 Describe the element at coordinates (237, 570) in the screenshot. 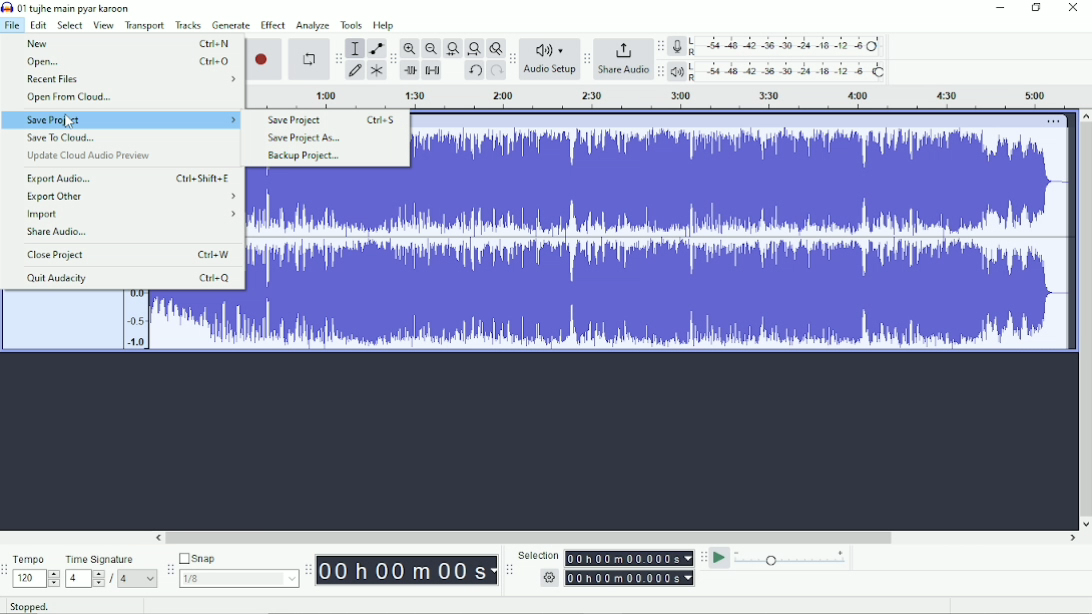

I see `Snap` at that location.